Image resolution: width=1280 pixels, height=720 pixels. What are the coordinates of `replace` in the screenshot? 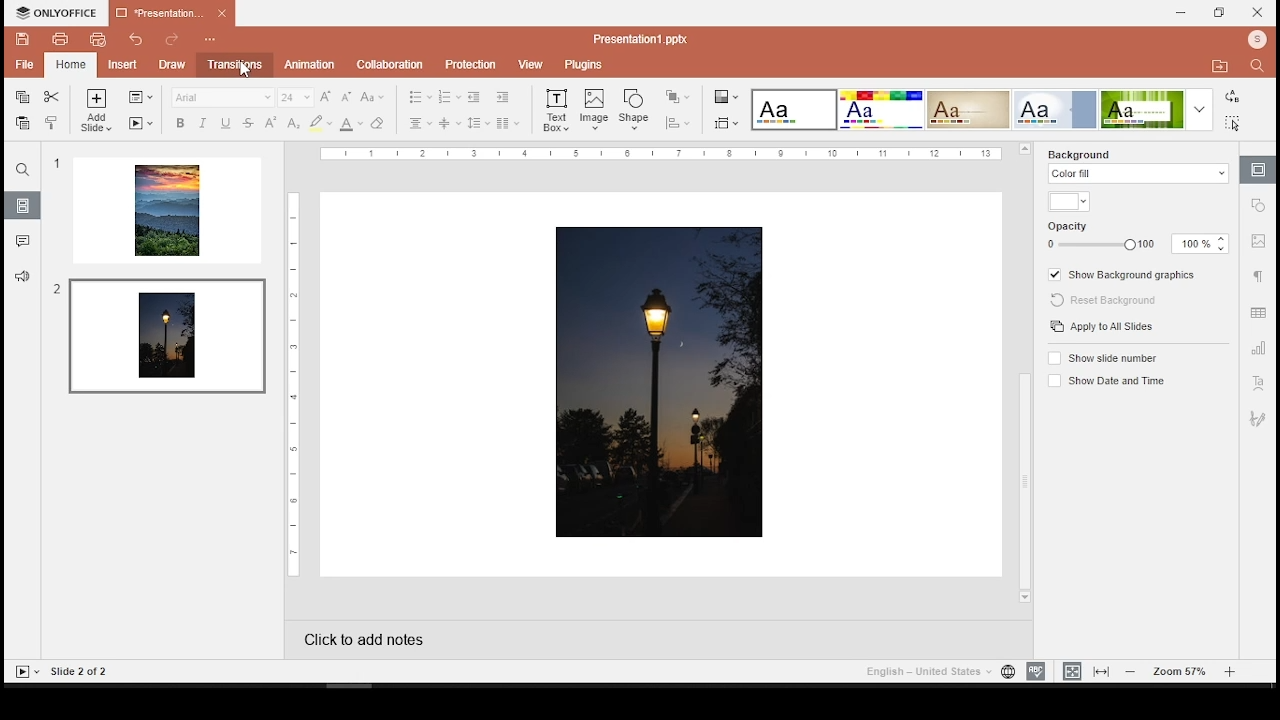 It's located at (1229, 95).